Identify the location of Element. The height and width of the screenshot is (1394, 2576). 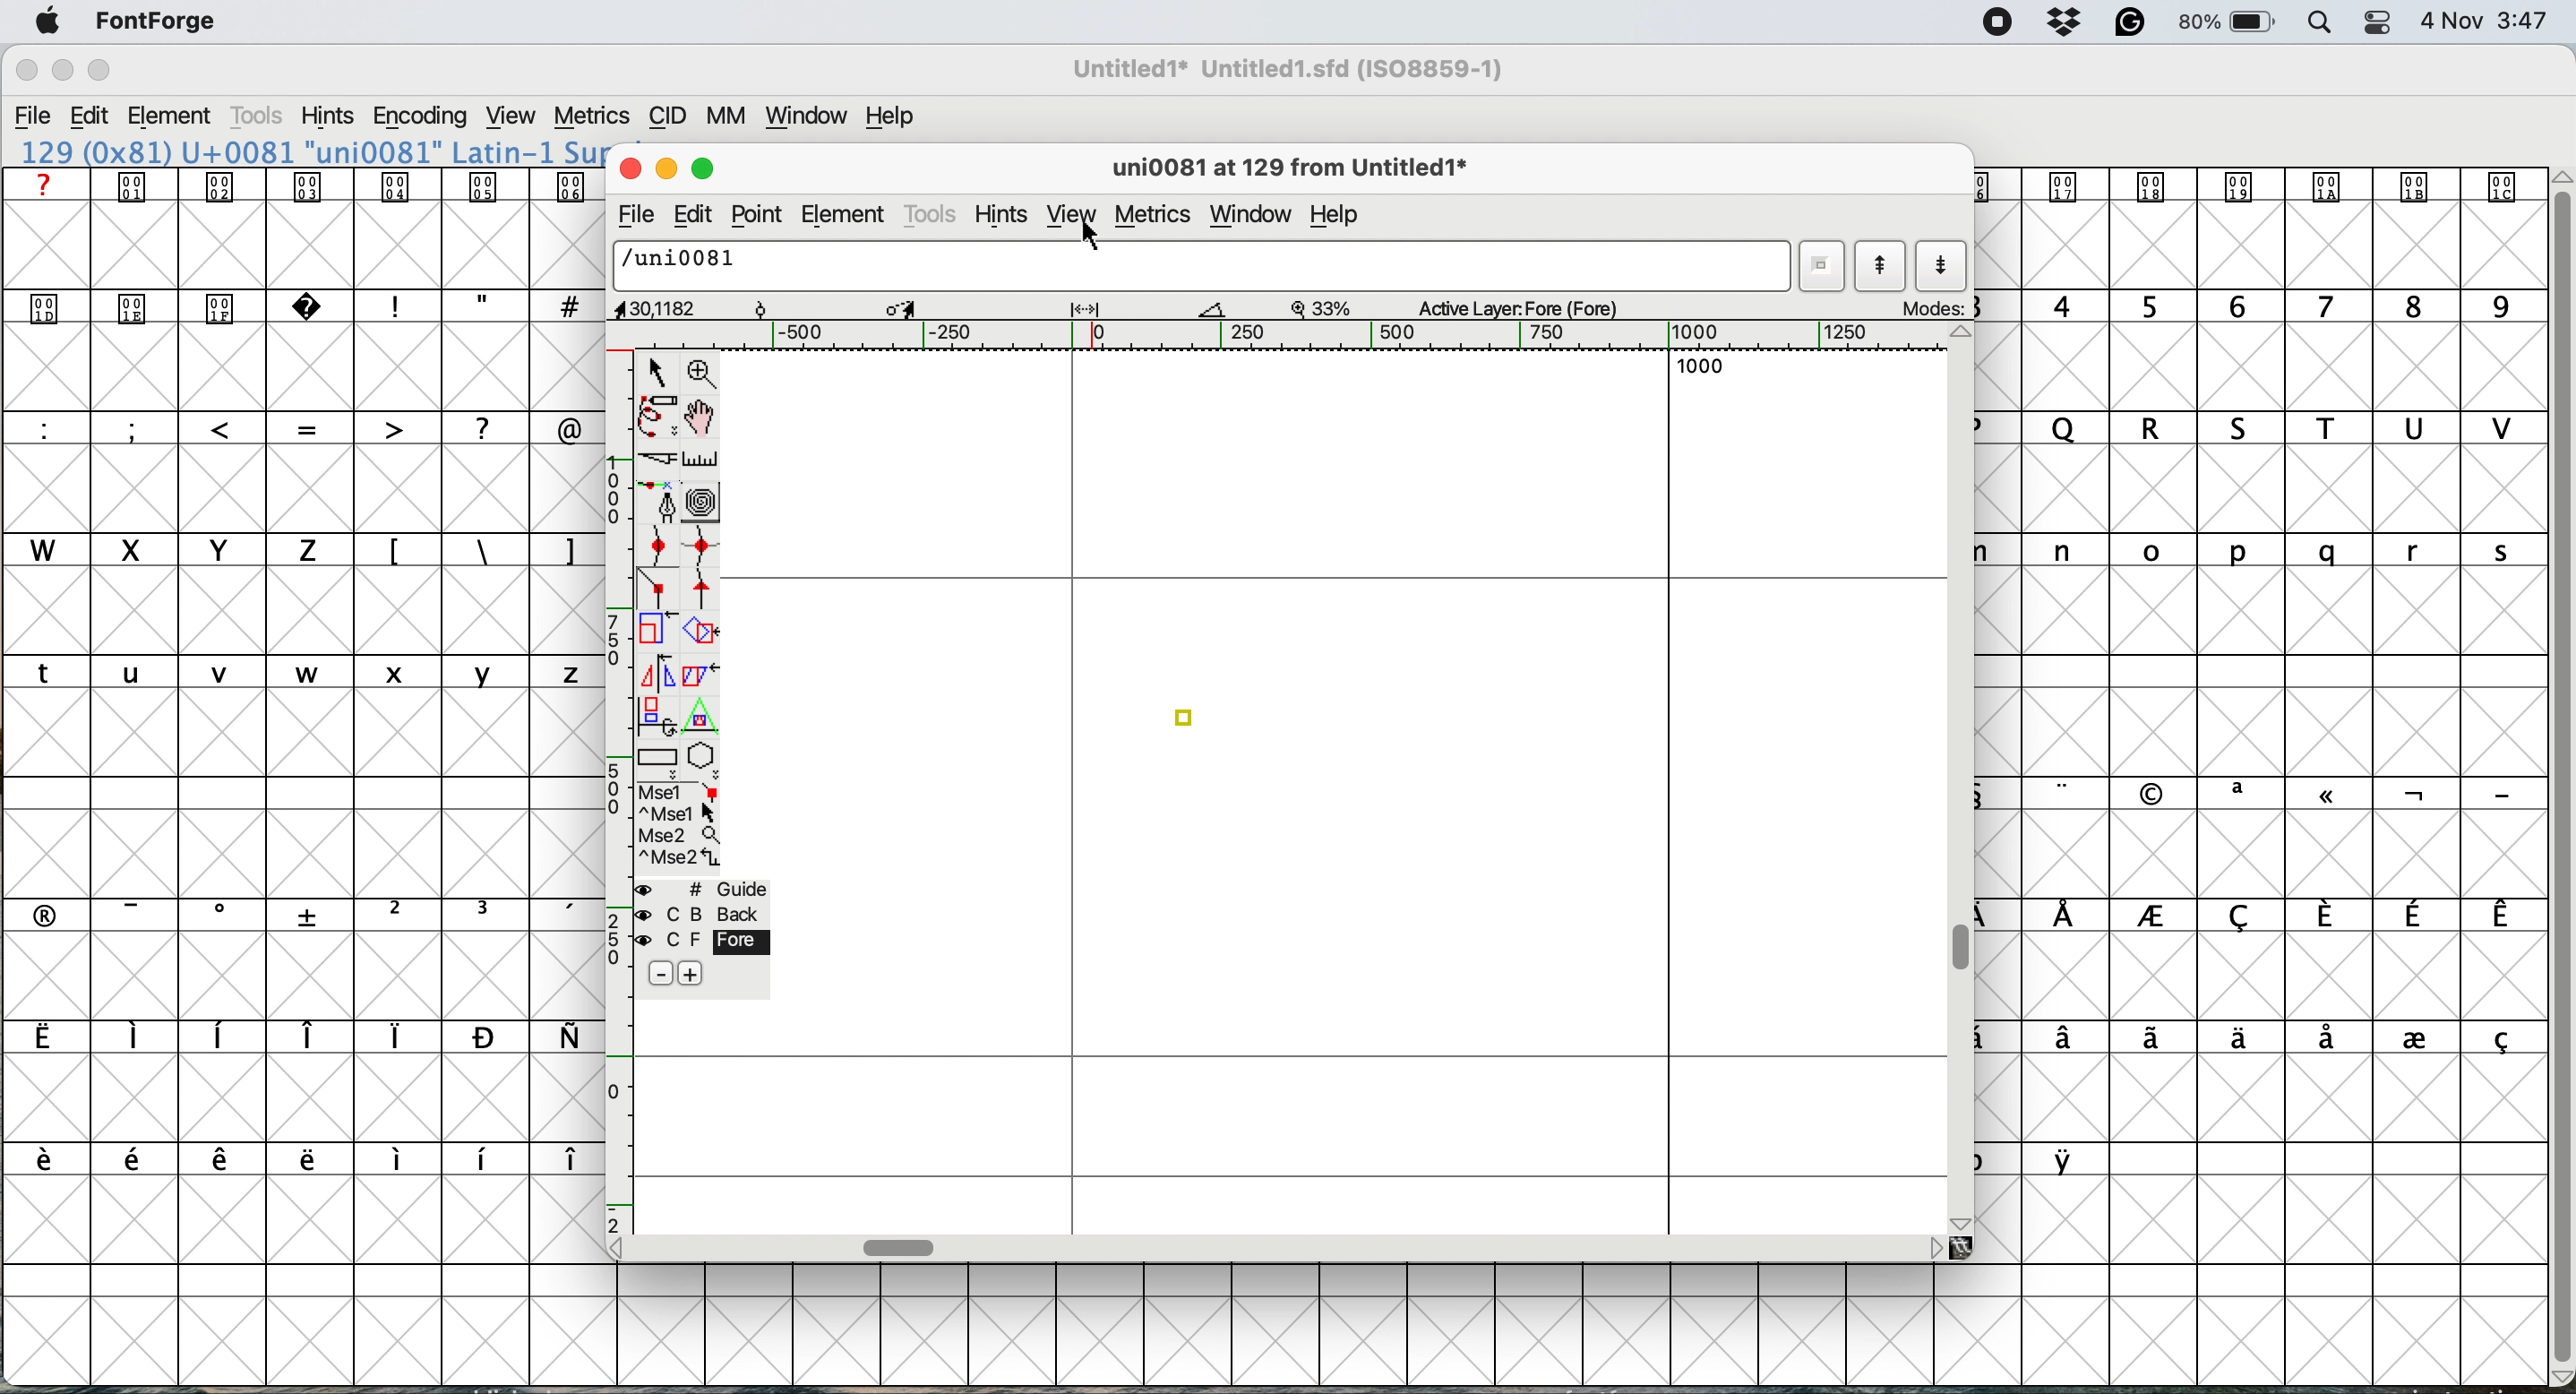
(170, 118).